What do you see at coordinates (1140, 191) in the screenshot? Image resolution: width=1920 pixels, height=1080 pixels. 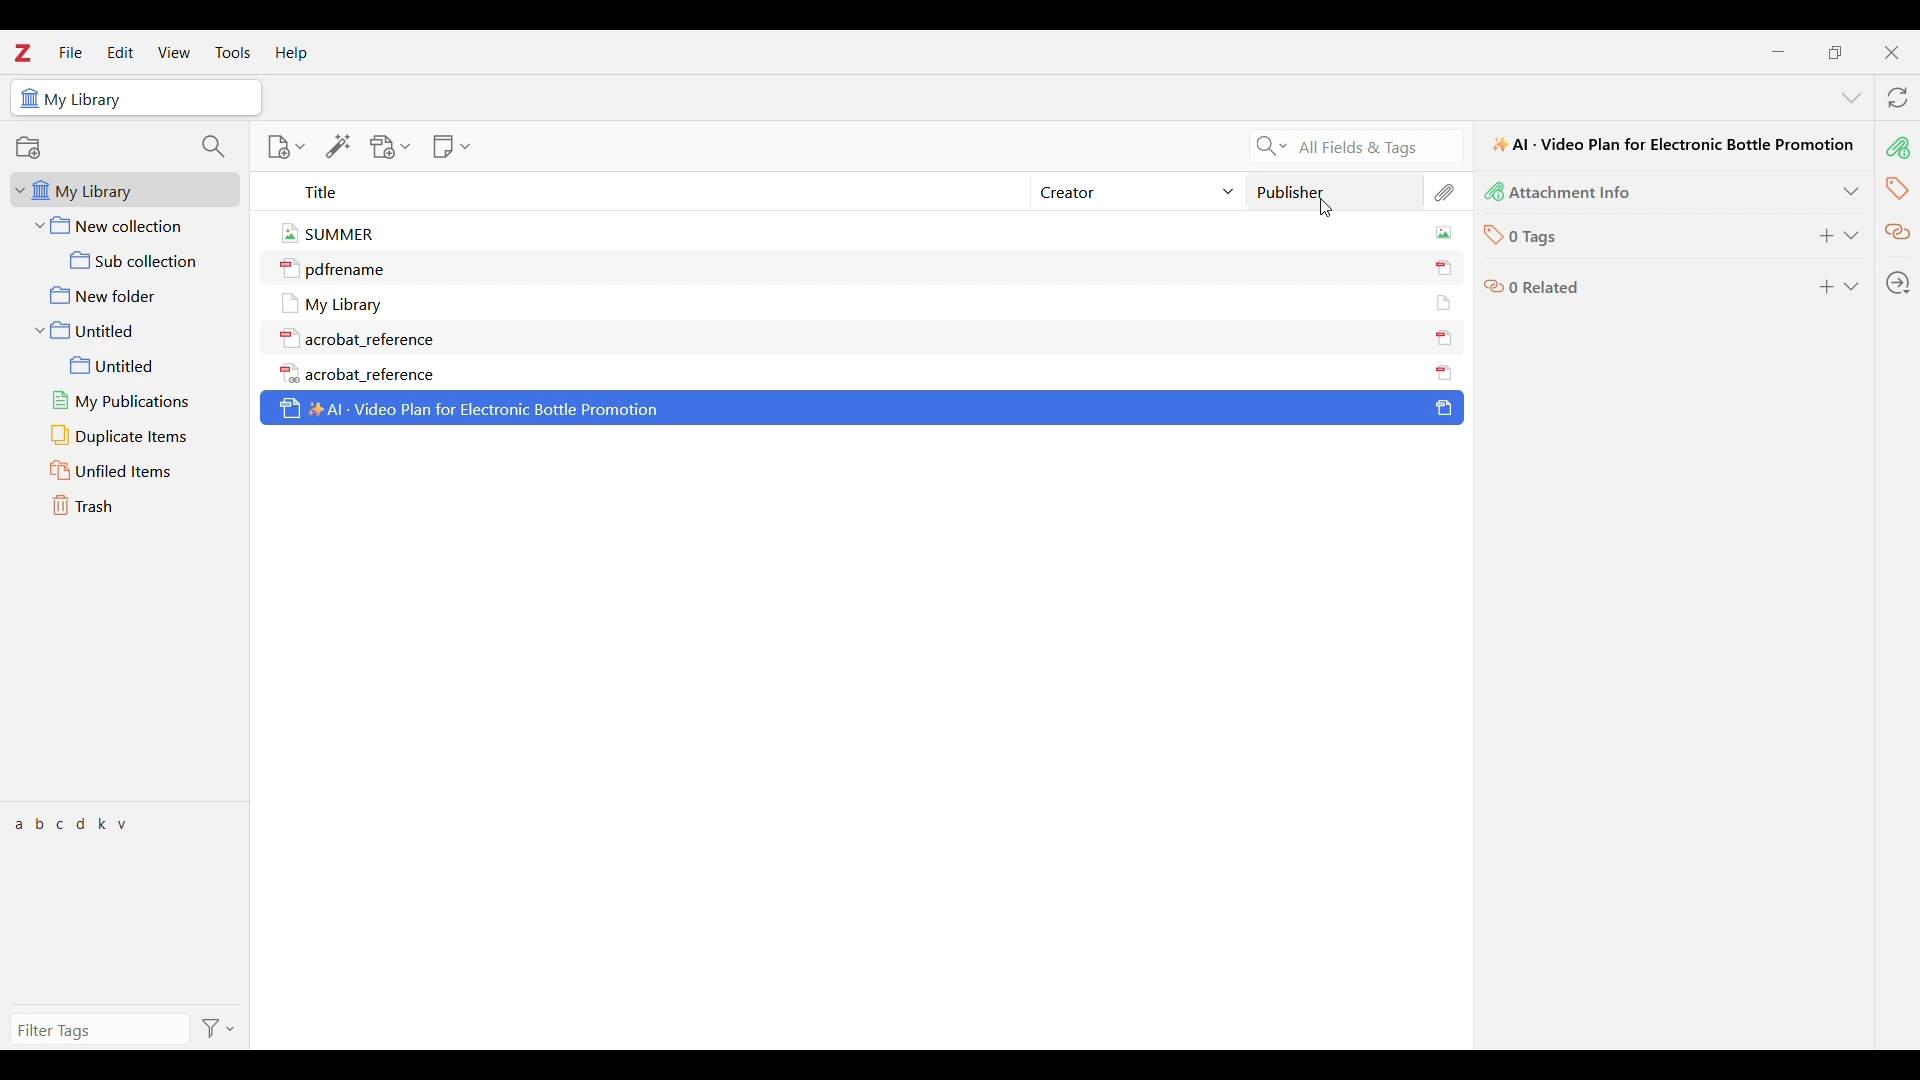 I see `Creator` at bounding box center [1140, 191].